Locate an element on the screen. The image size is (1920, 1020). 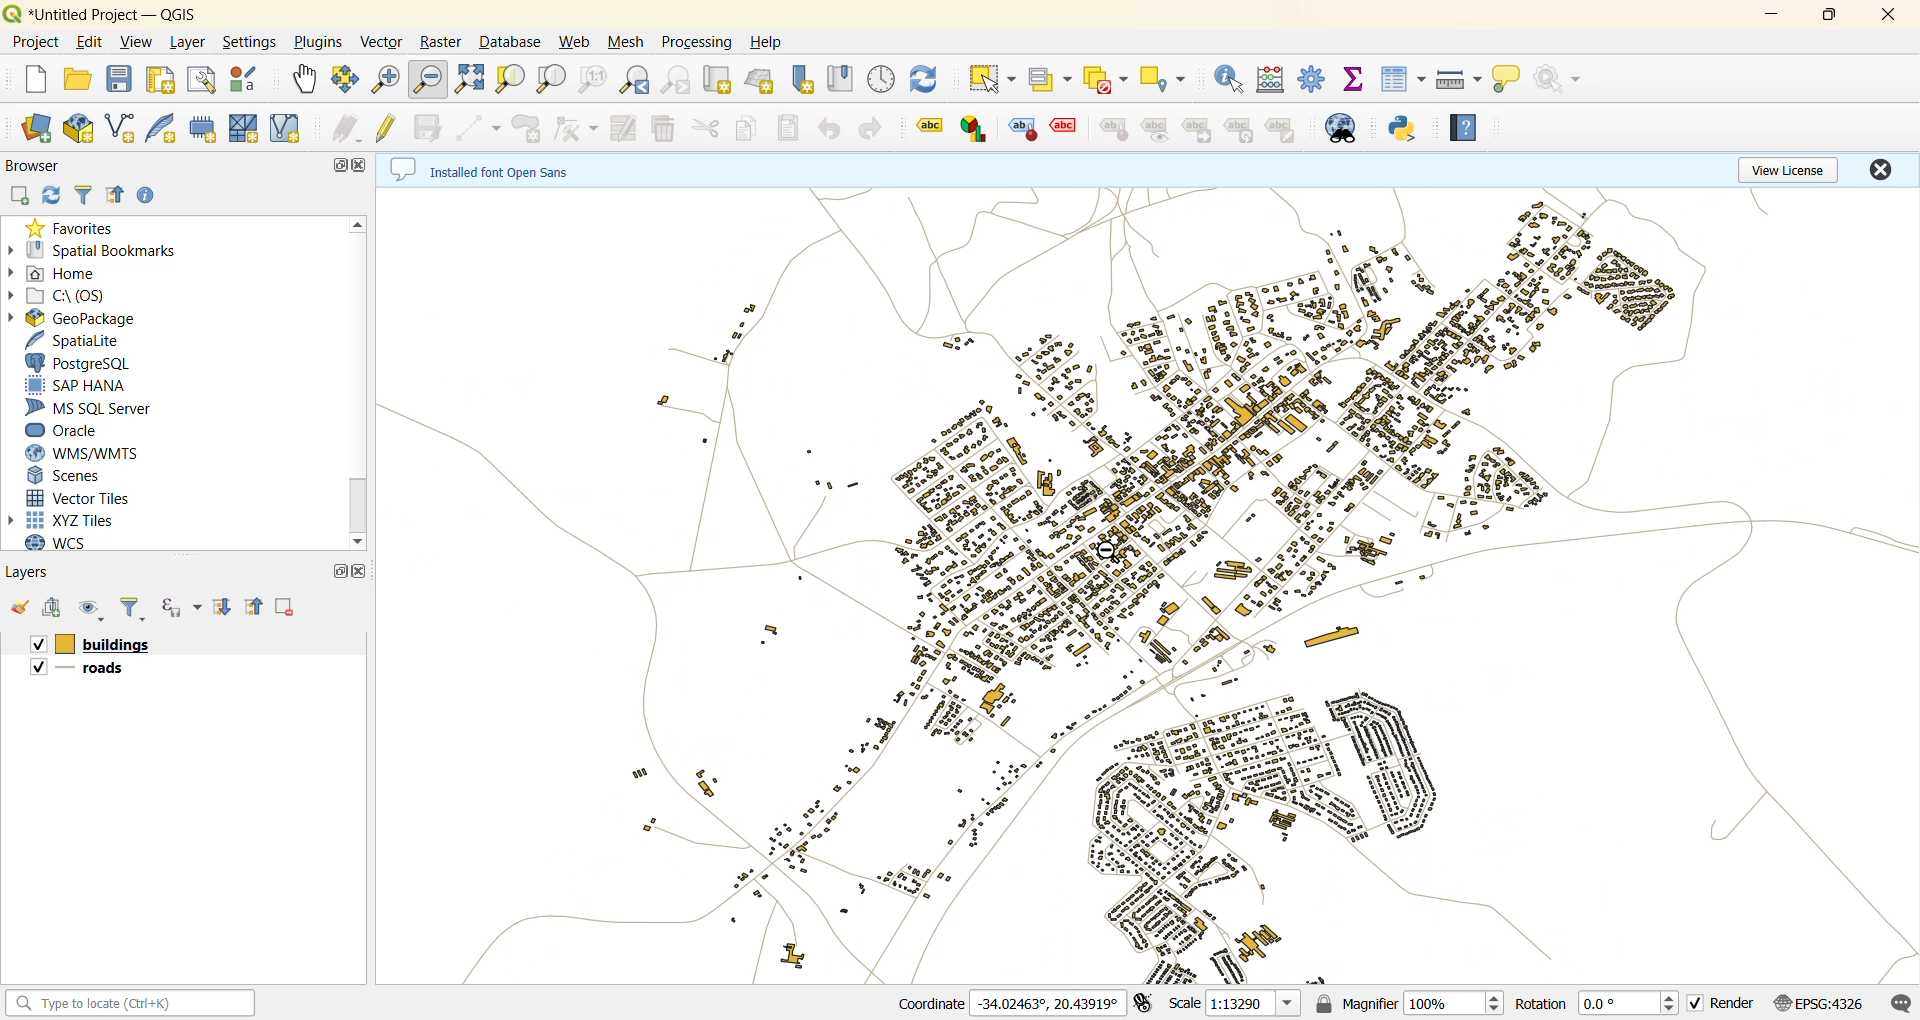
layers is located at coordinates (88, 670).